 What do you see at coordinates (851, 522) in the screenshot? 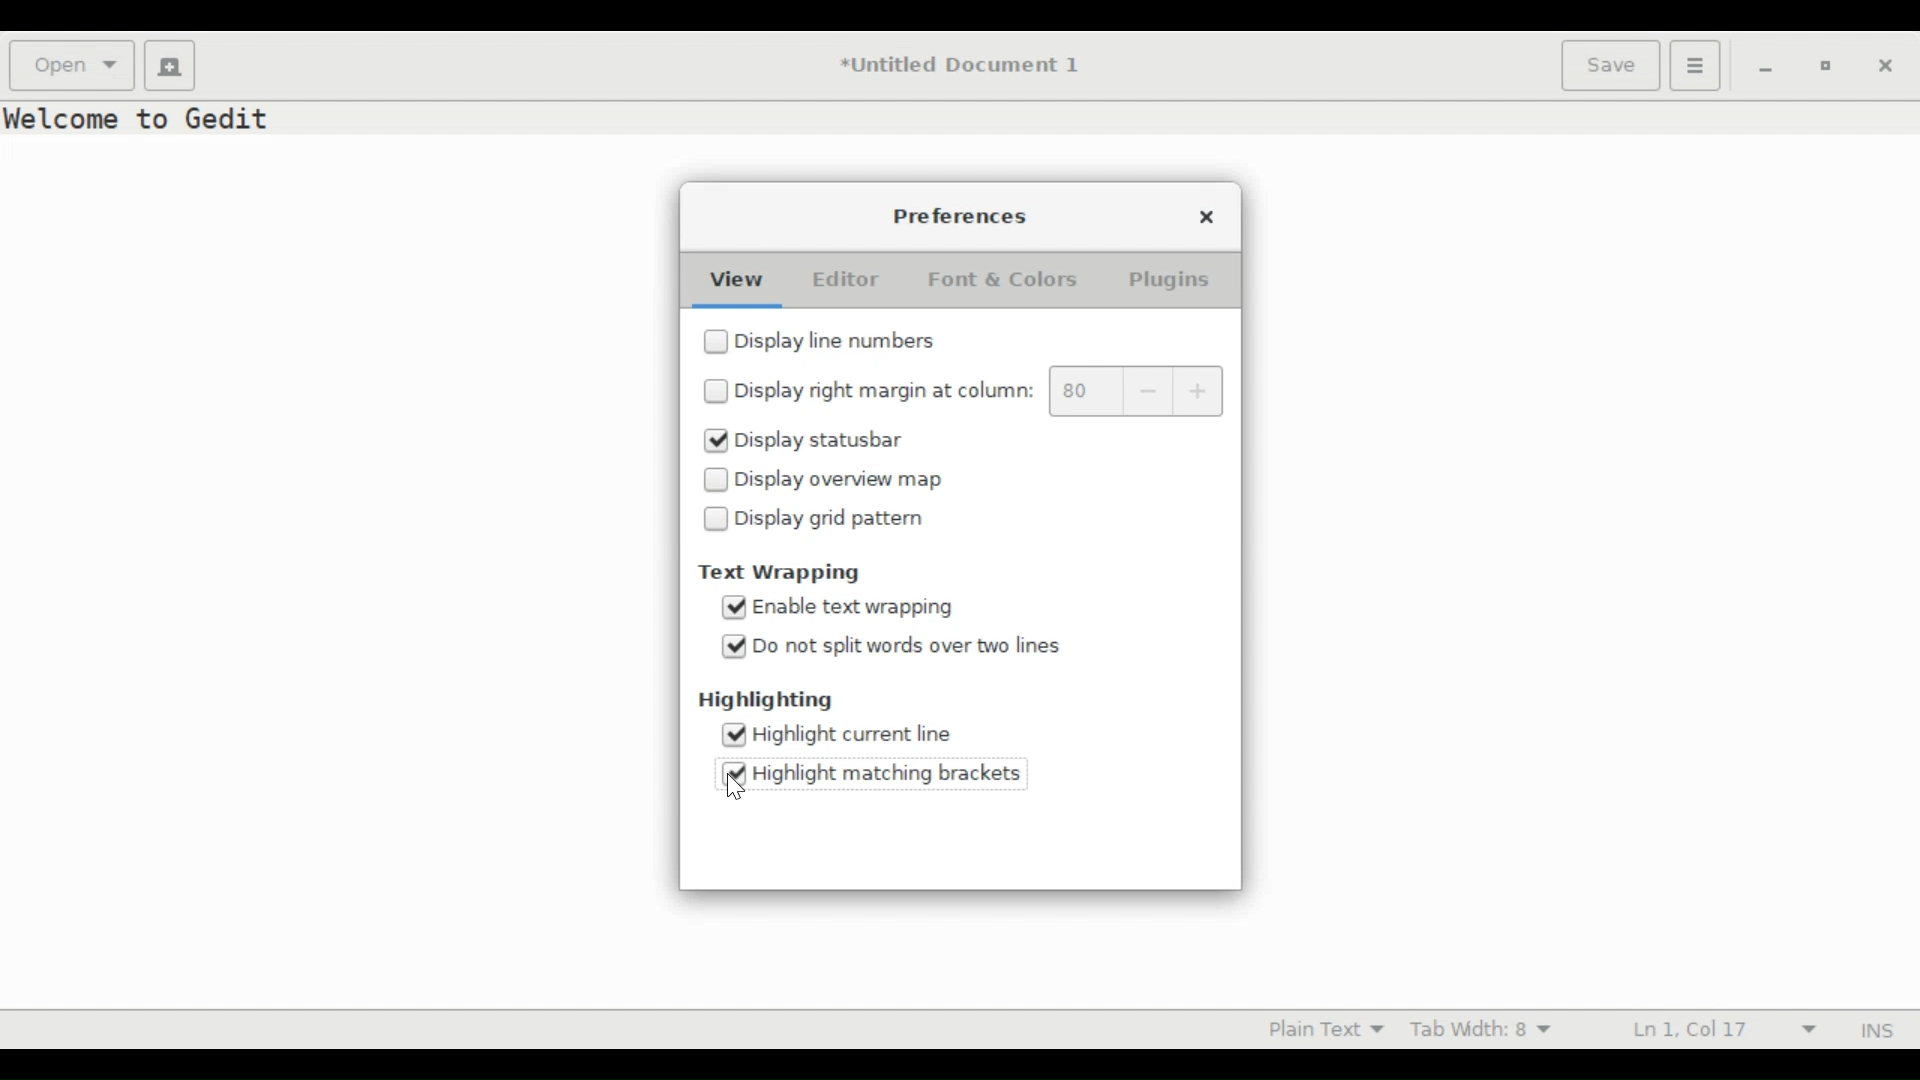
I see `Display grid pattern` at bounding box center [851, 522].